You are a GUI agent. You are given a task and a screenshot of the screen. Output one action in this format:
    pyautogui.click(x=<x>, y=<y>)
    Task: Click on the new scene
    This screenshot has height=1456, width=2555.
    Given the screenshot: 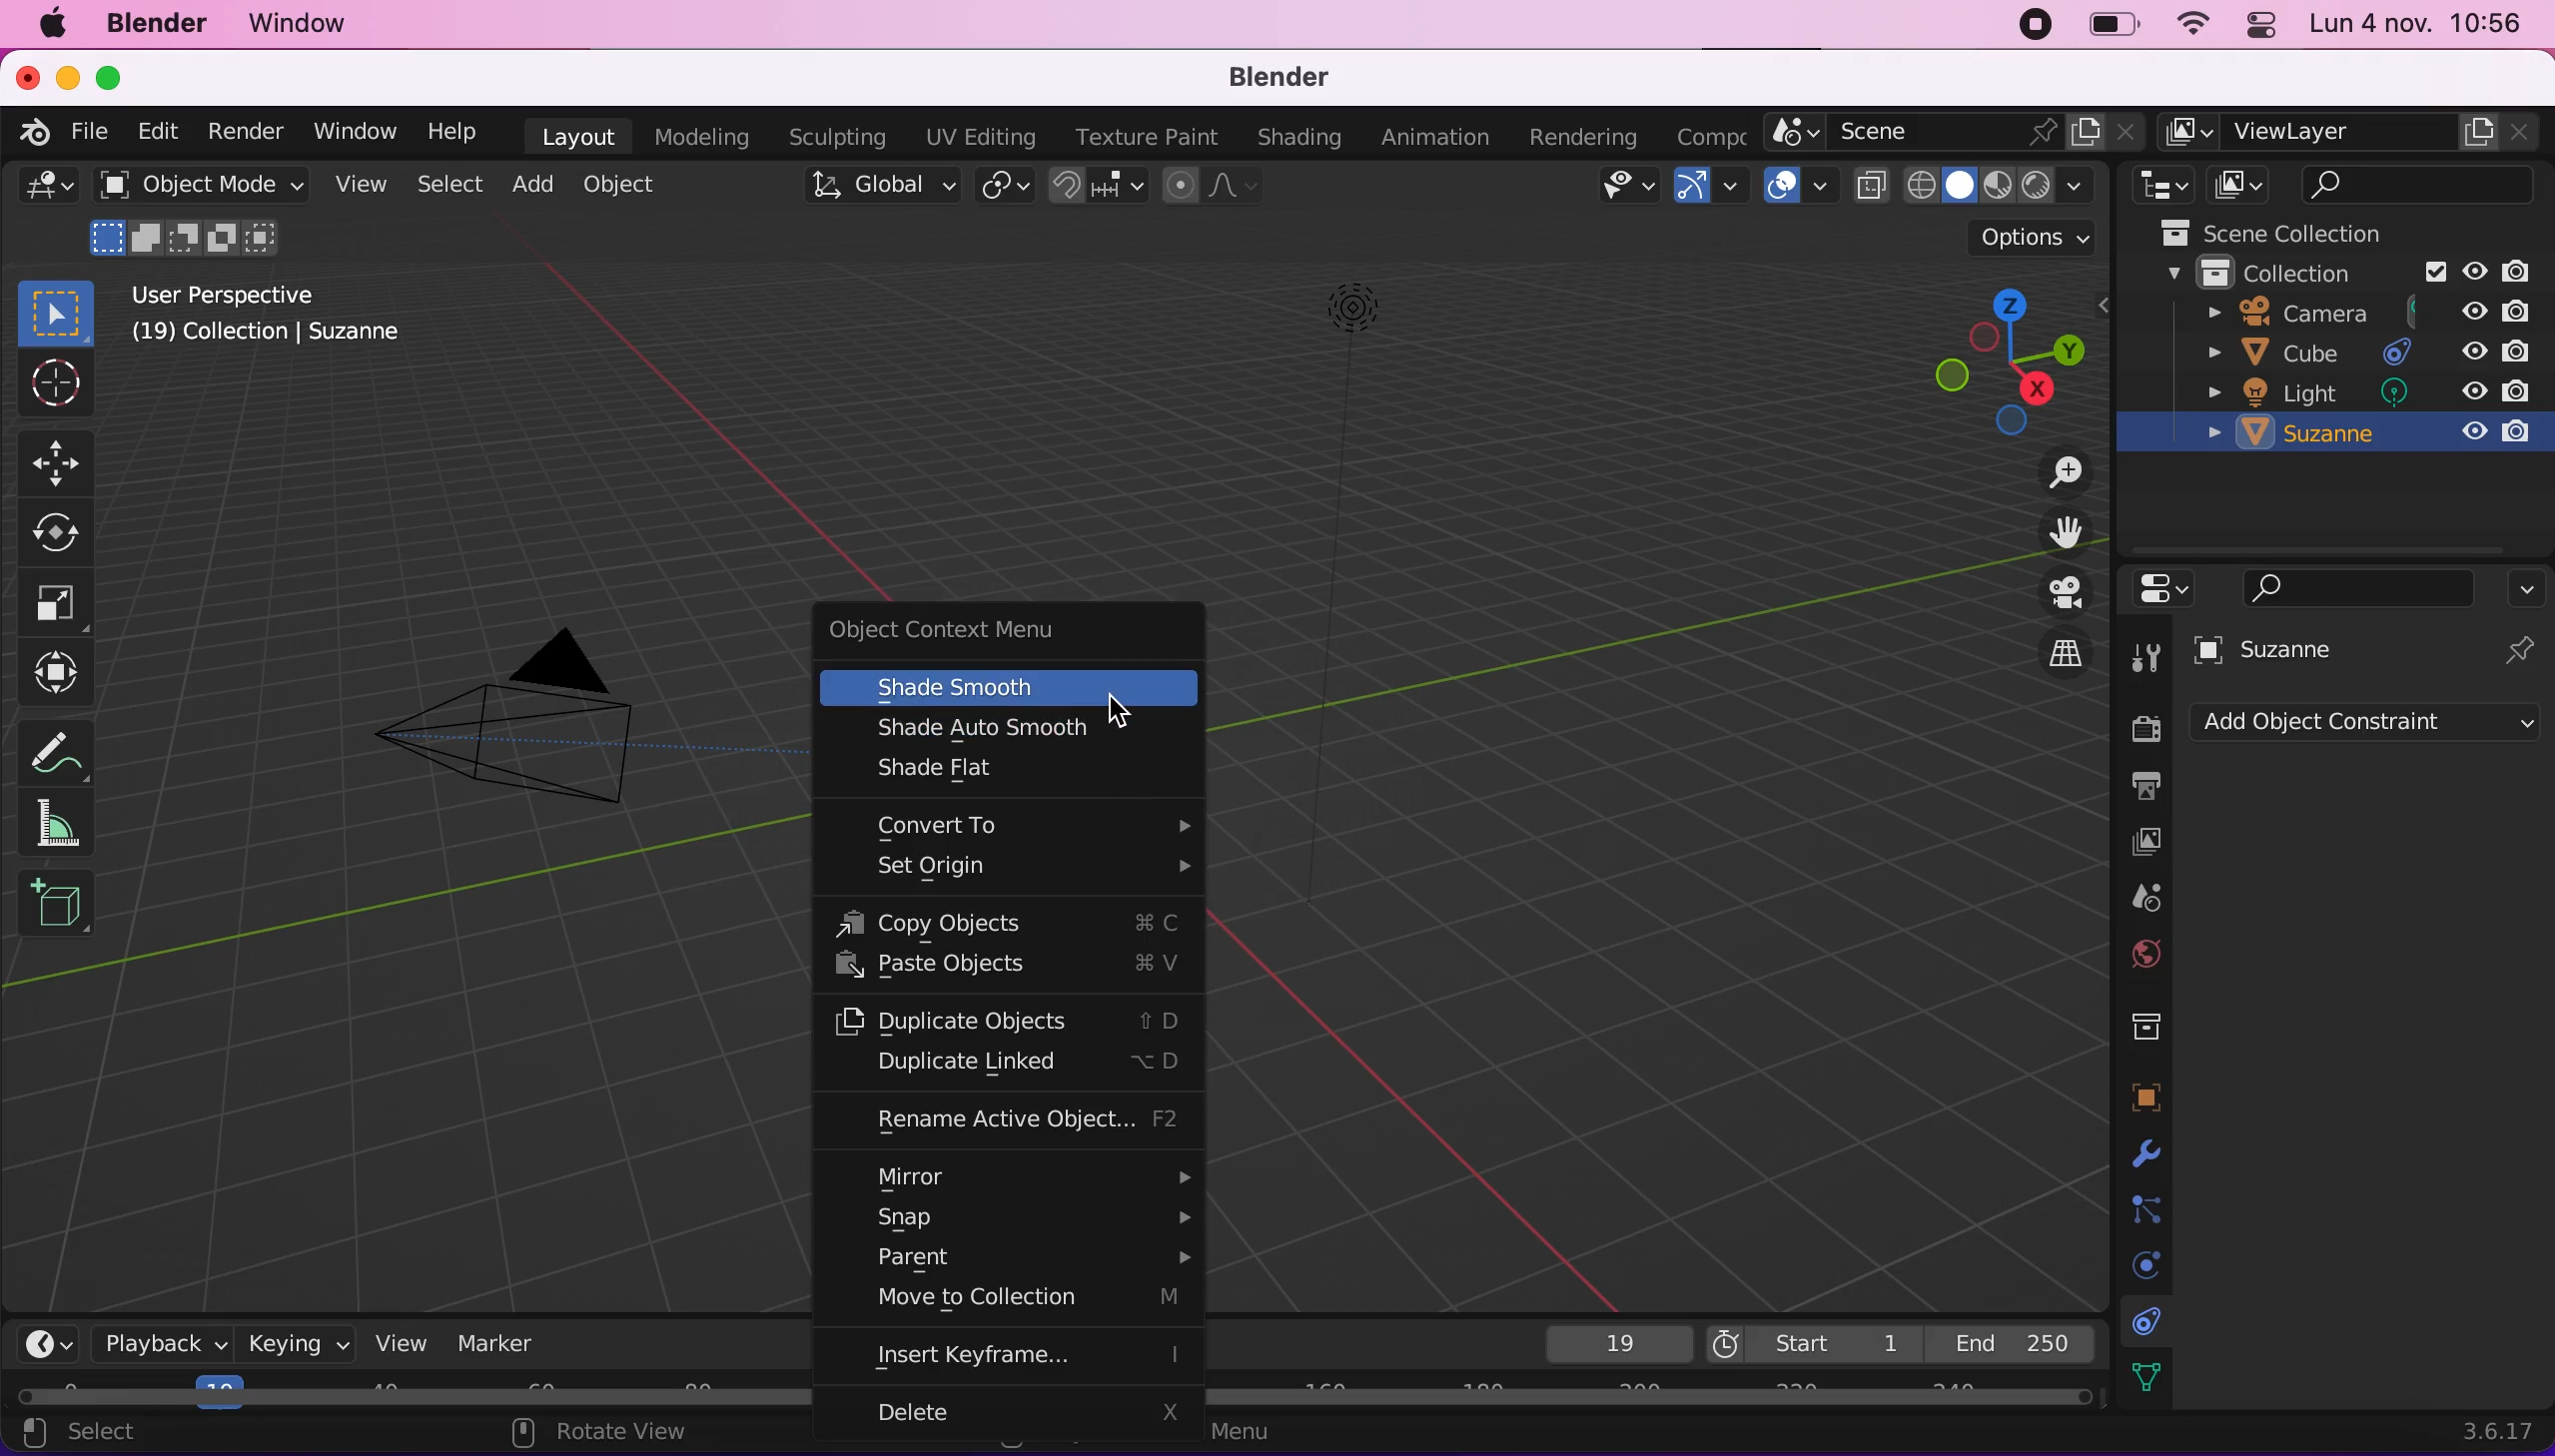 What is the action you would take?
    pyautogui.click(x=2086, y=135)
    